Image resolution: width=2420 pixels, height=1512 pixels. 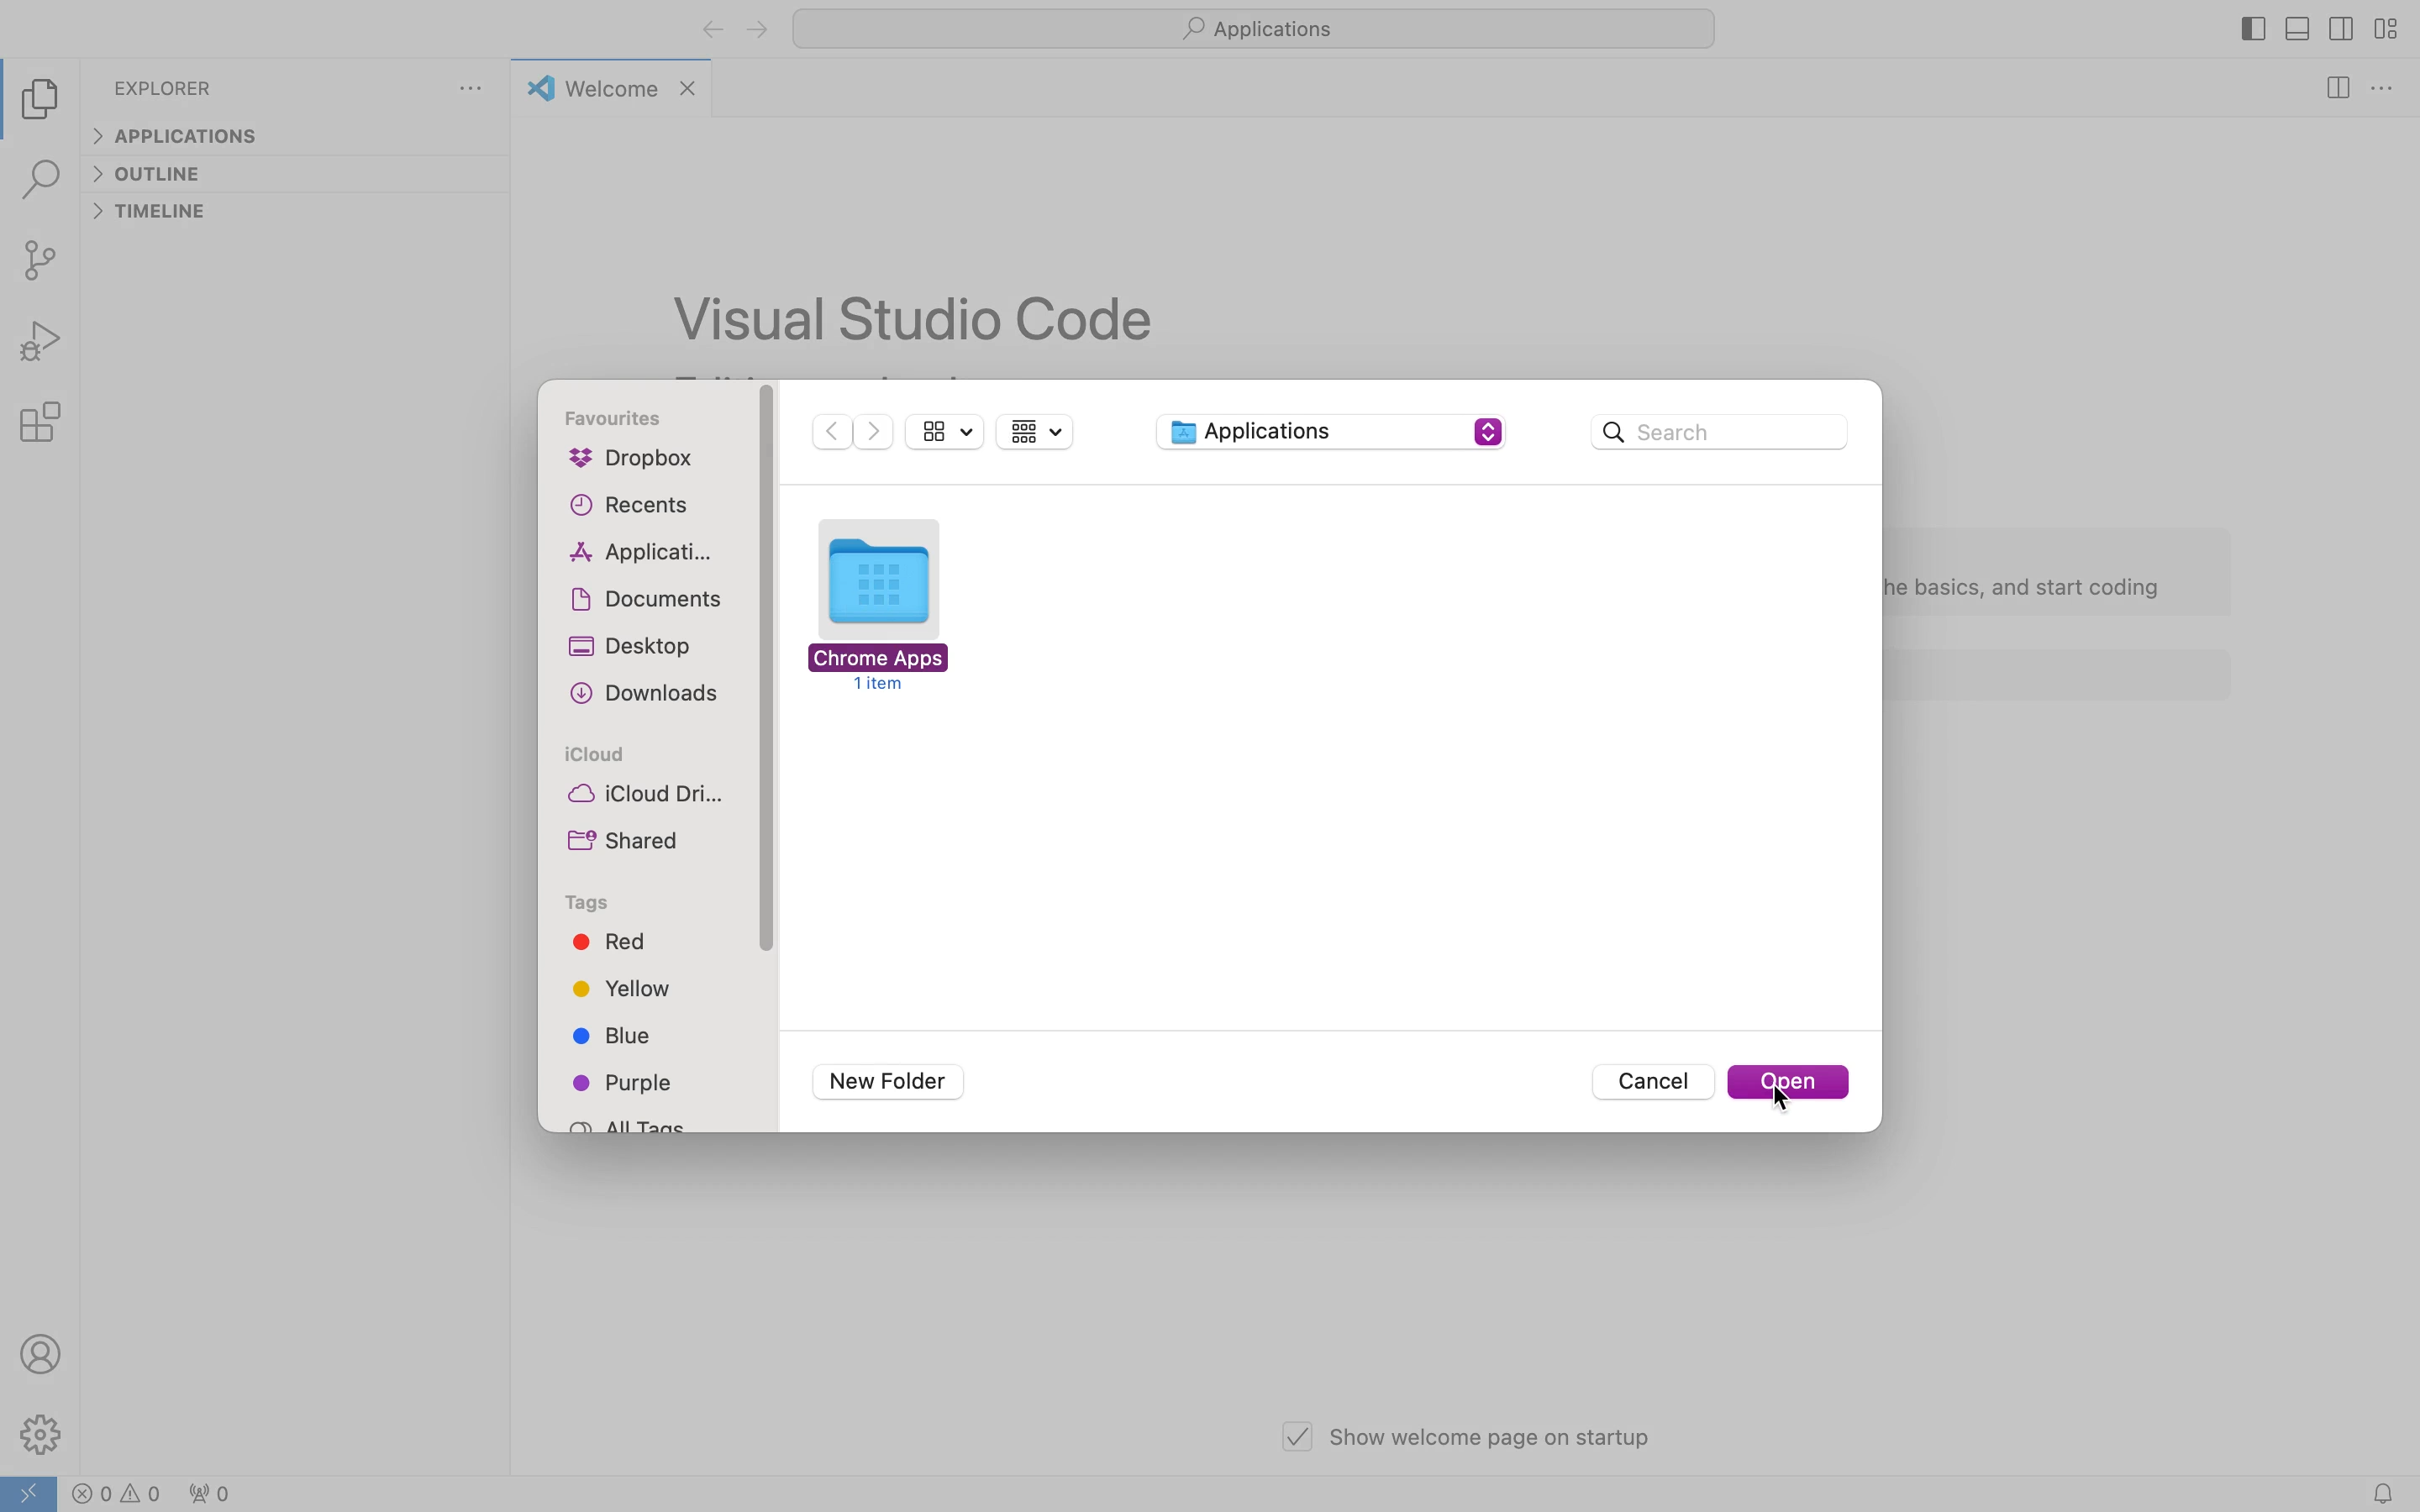 I want to click on icloud, so click(x=592, y=755).